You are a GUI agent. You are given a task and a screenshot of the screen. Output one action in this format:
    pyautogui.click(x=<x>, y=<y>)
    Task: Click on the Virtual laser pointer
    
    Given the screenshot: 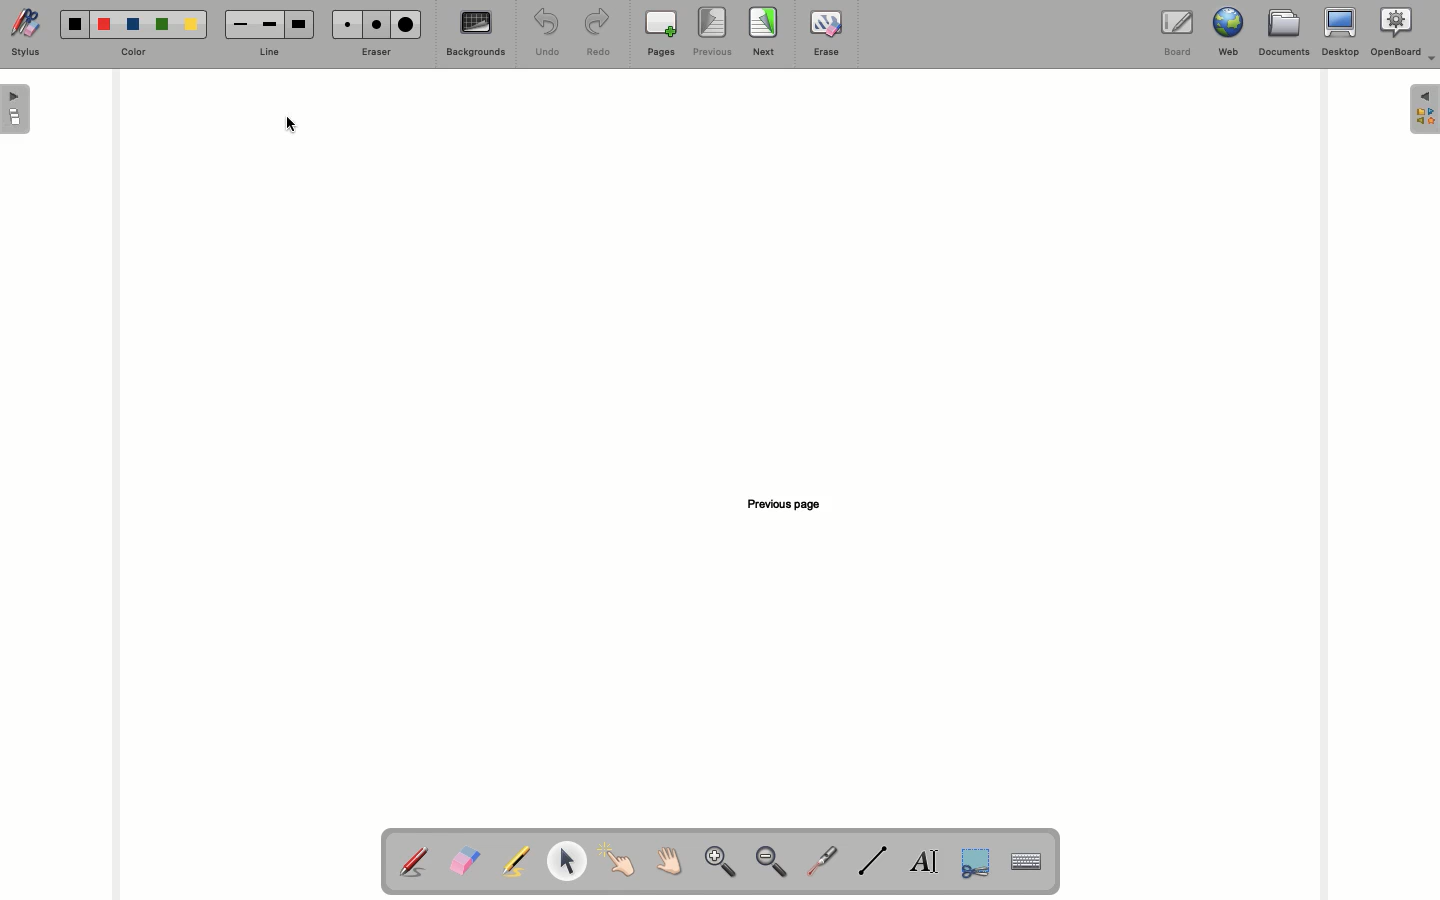 What is the action you would take?
    pyautogui.click(x=819, y=861)
    